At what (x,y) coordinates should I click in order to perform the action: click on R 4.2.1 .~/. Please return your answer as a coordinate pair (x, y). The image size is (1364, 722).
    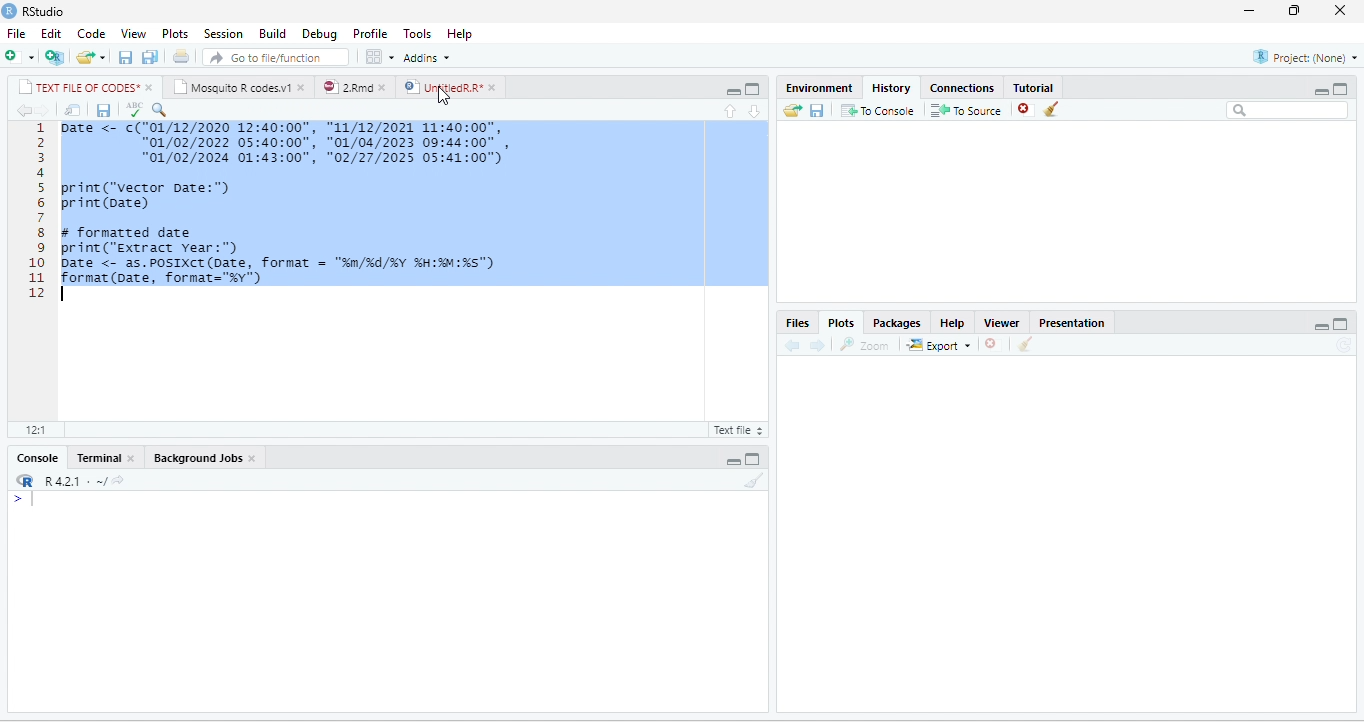
    Looking at the image, I should click on (71, 481).